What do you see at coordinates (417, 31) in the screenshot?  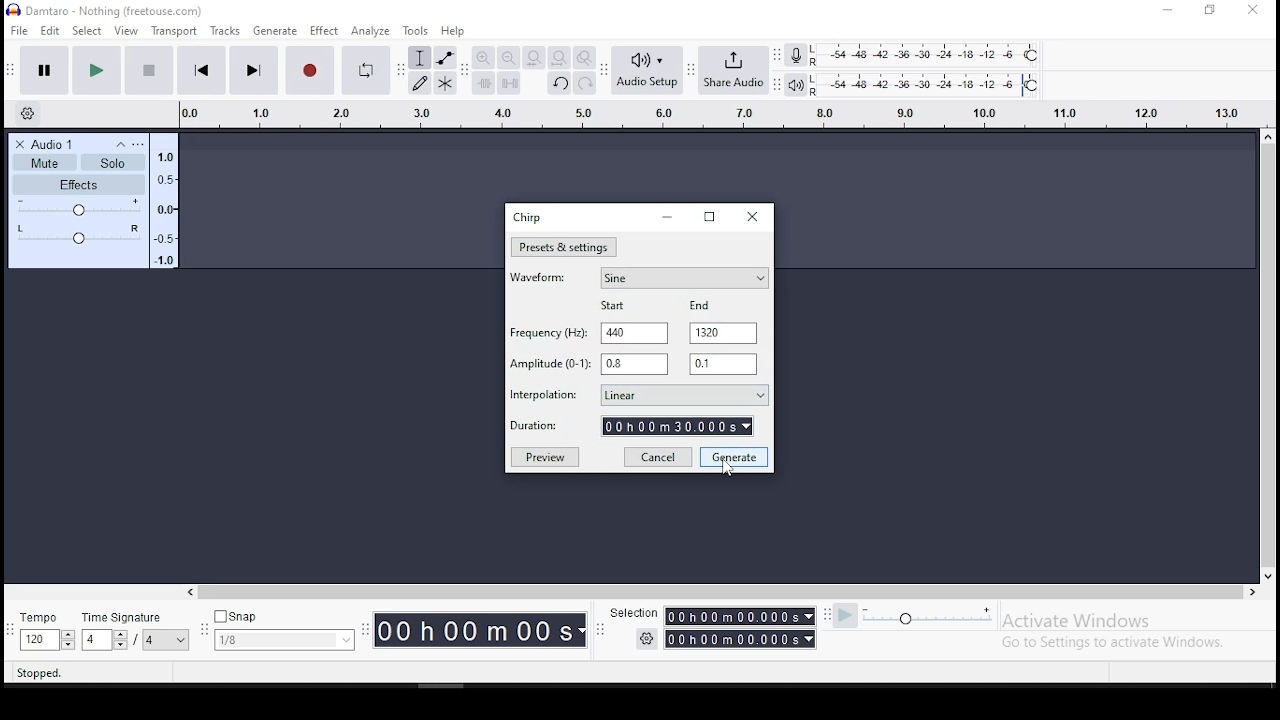 I see `tools` at bounding box center [417, 31].